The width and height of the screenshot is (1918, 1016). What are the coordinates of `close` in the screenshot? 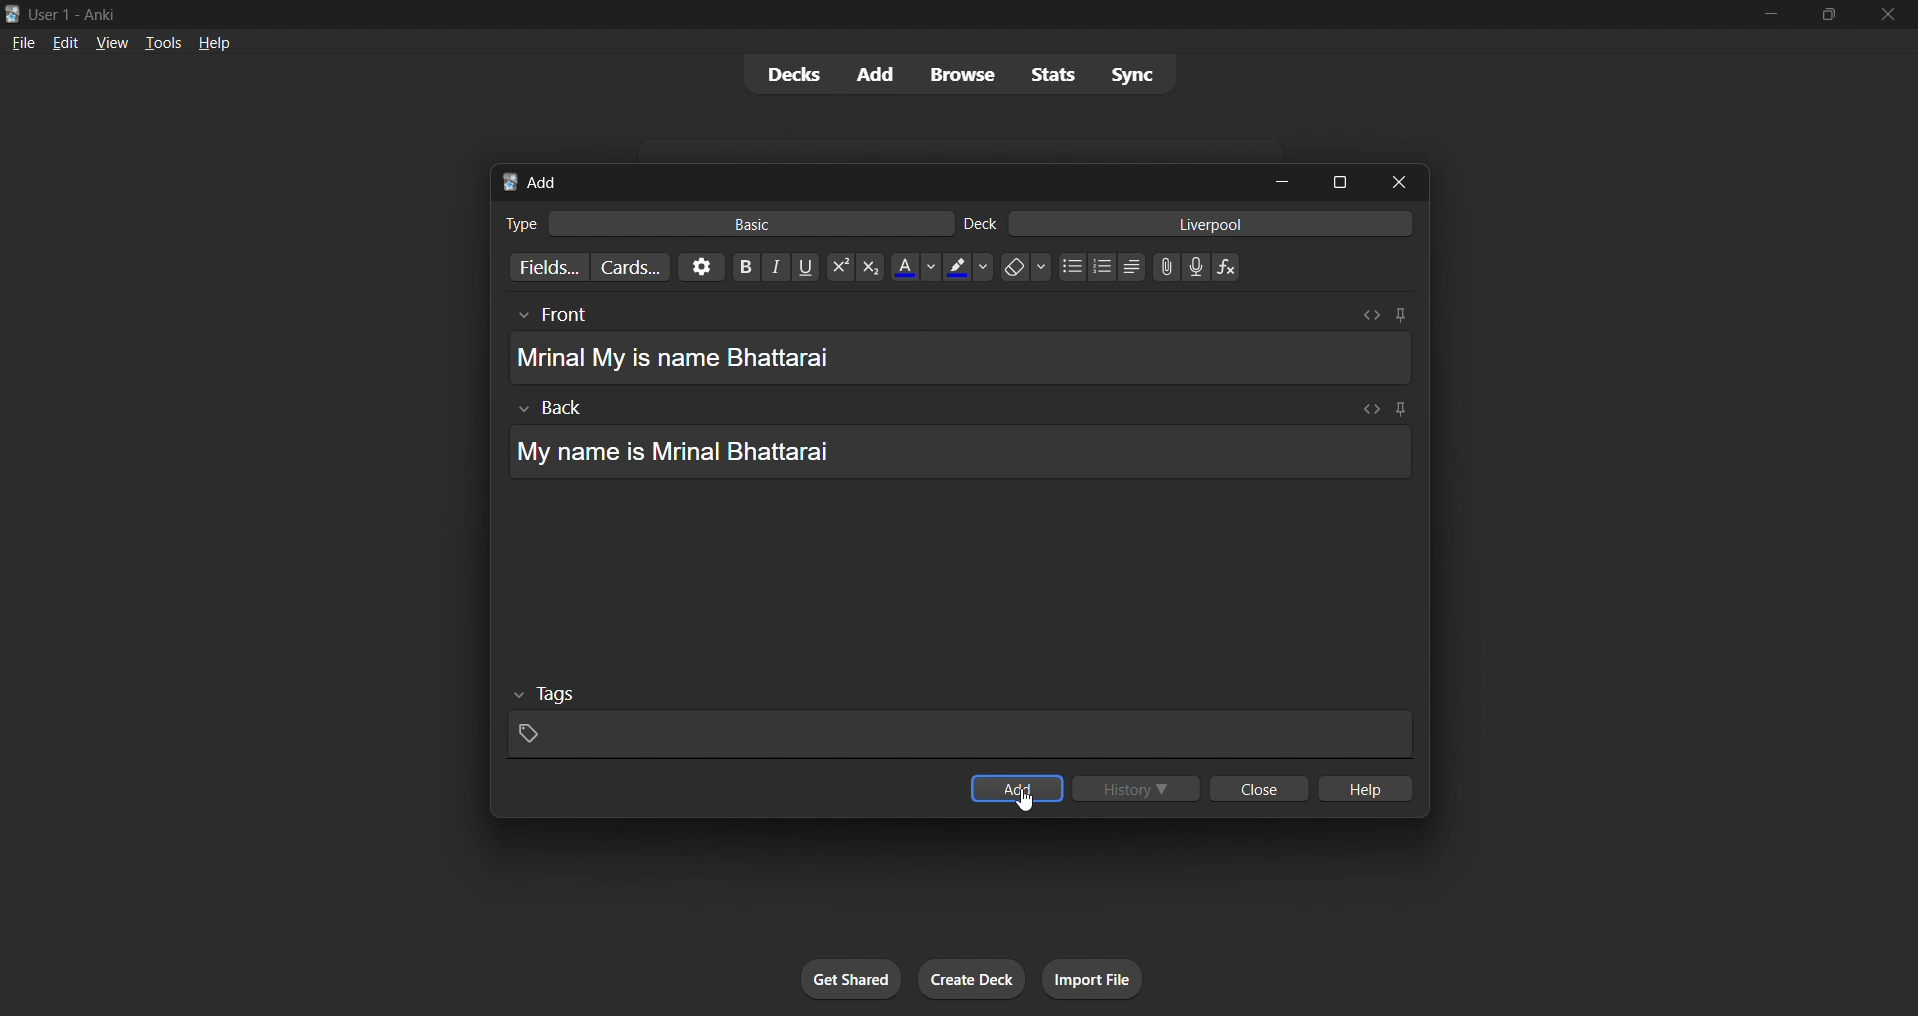 It's located at (1259, 787).